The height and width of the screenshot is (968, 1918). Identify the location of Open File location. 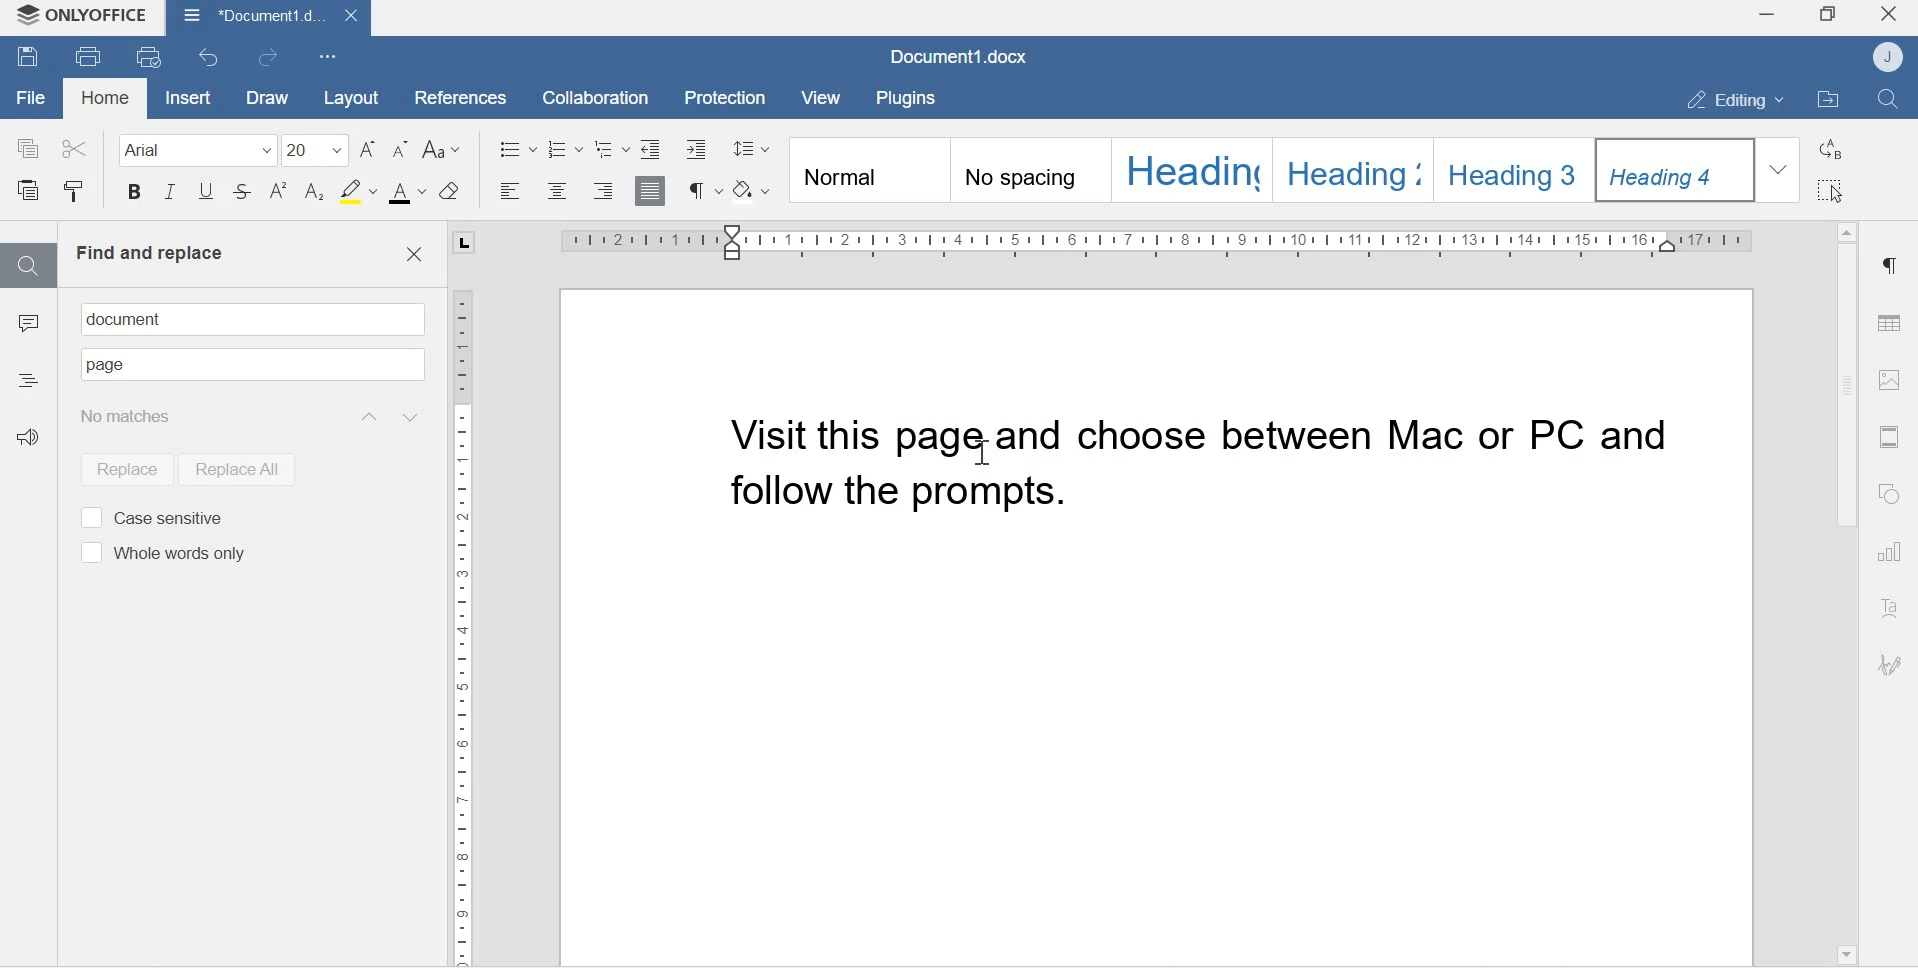
(1828, 101).